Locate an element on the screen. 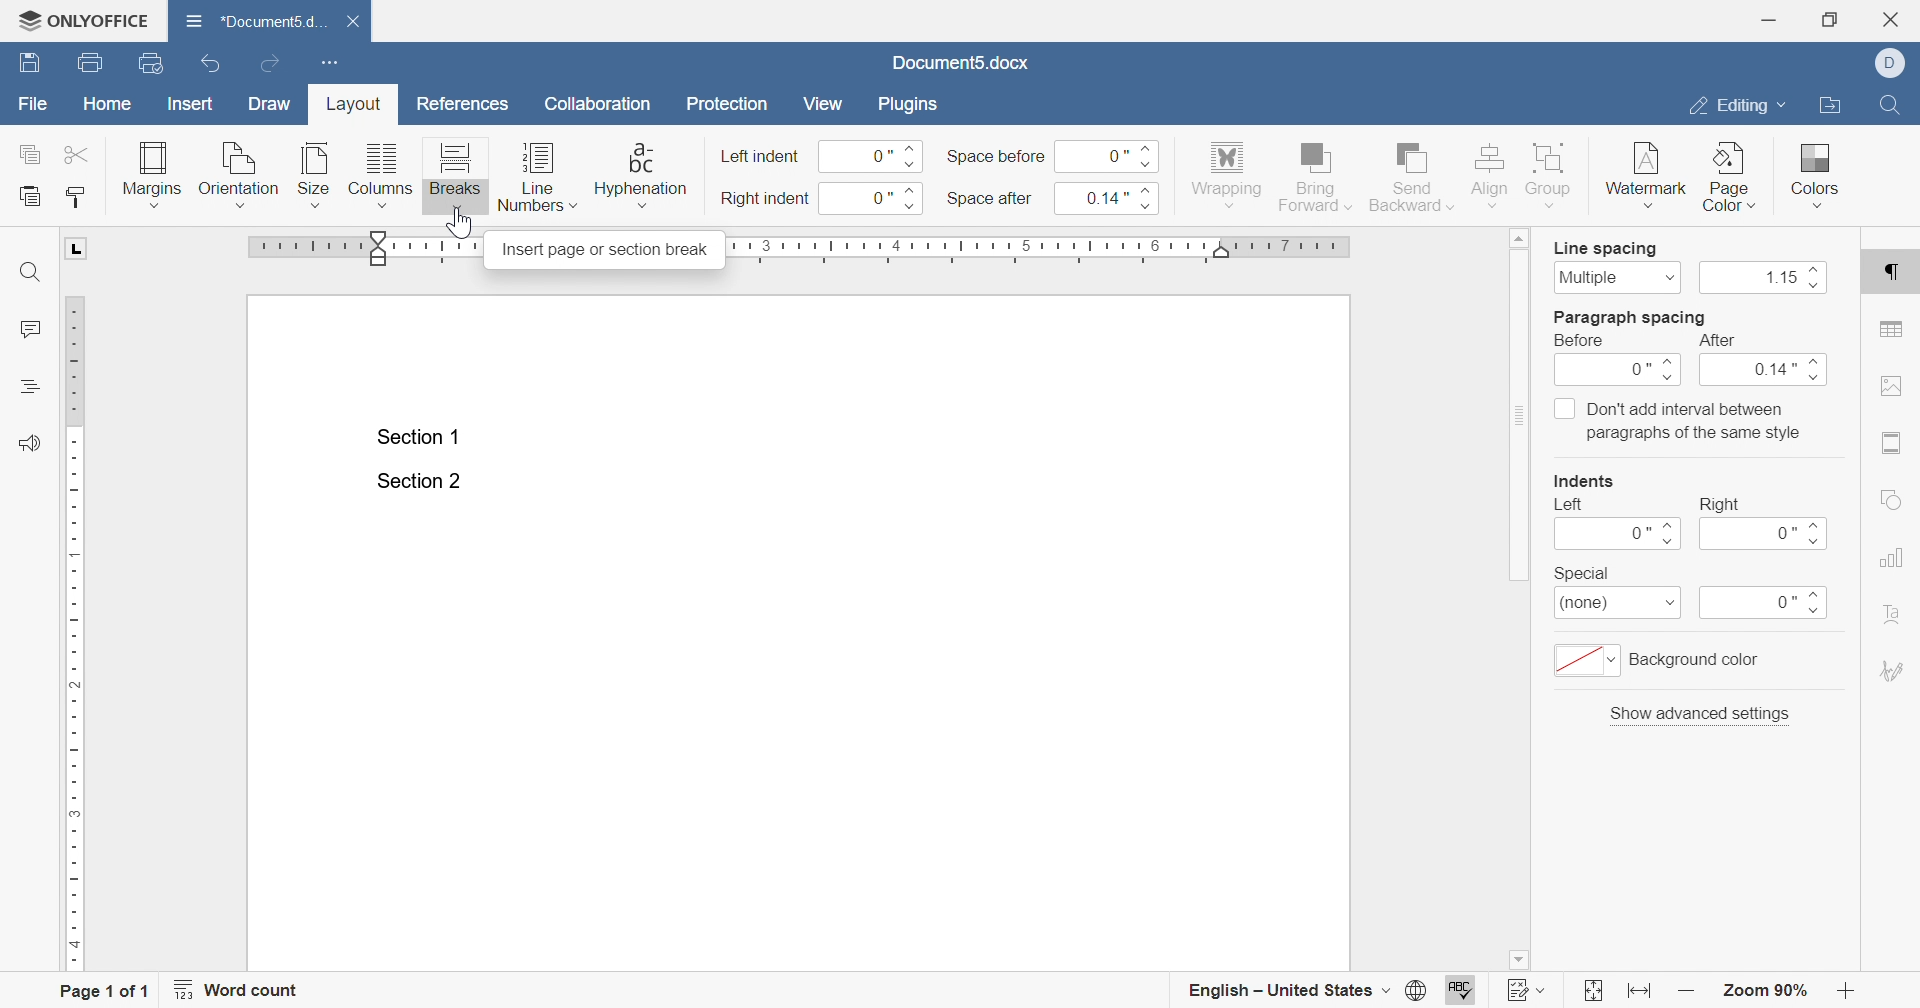  0 is located at coordinates (1617, 534).